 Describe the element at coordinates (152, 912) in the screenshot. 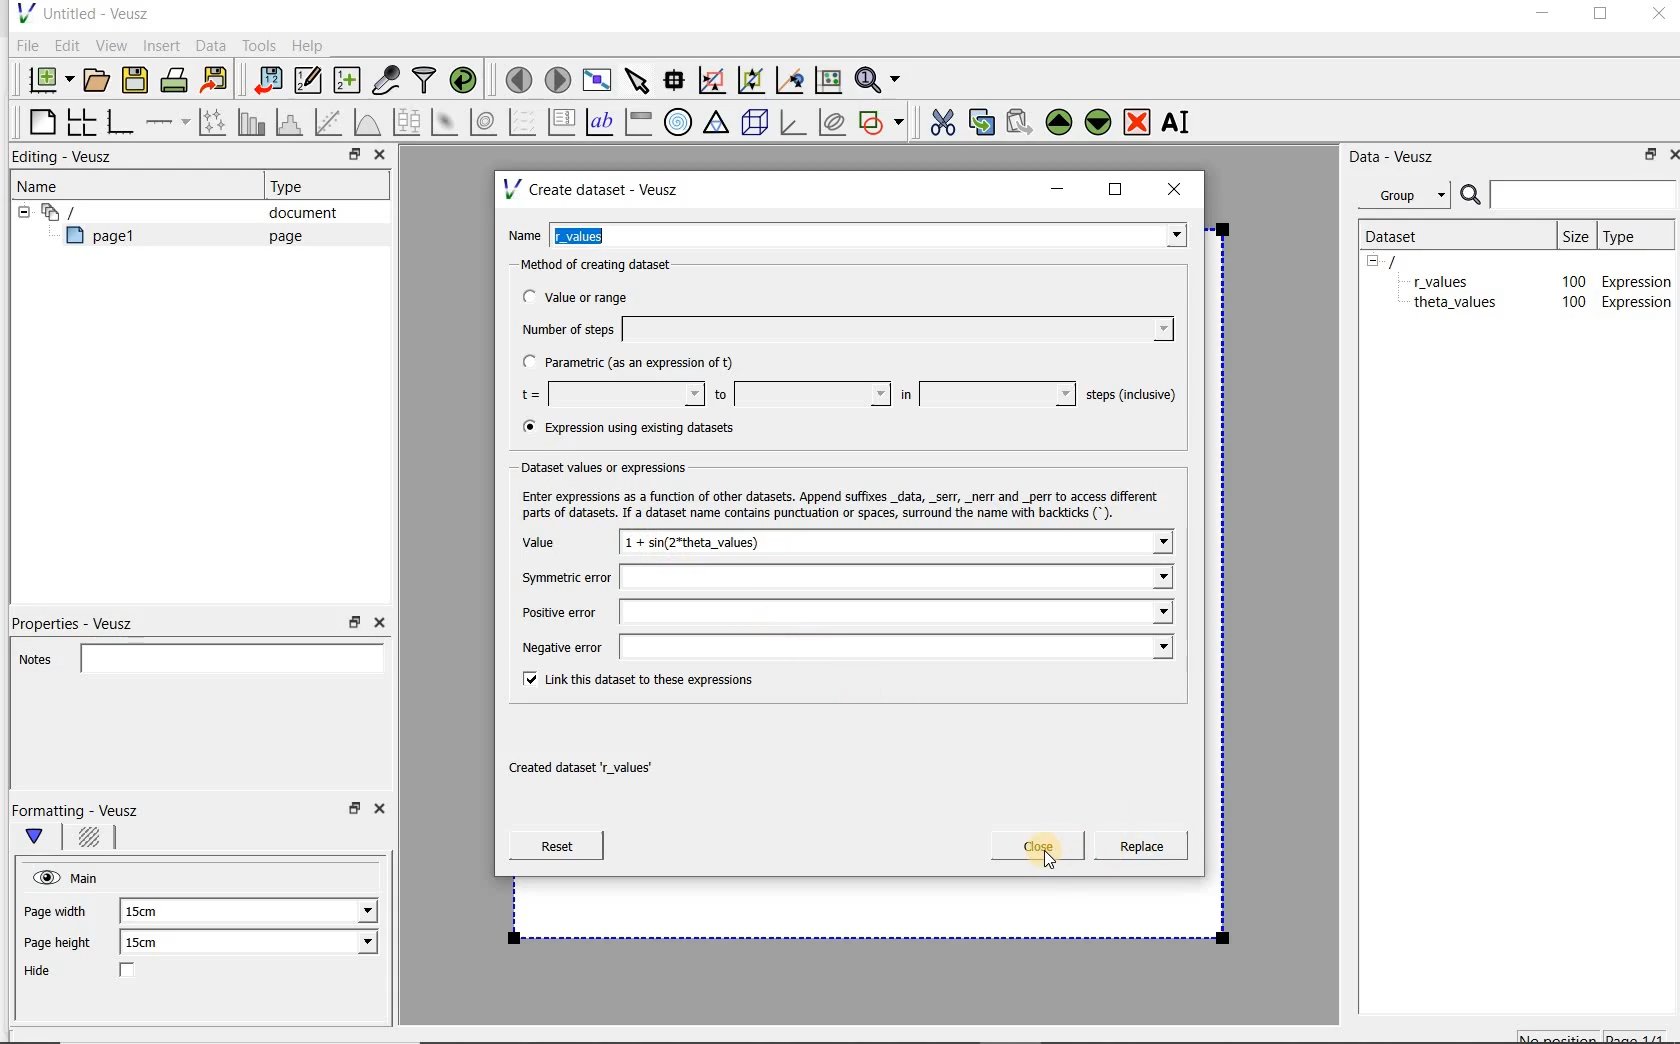

I see `15cm` at that location.